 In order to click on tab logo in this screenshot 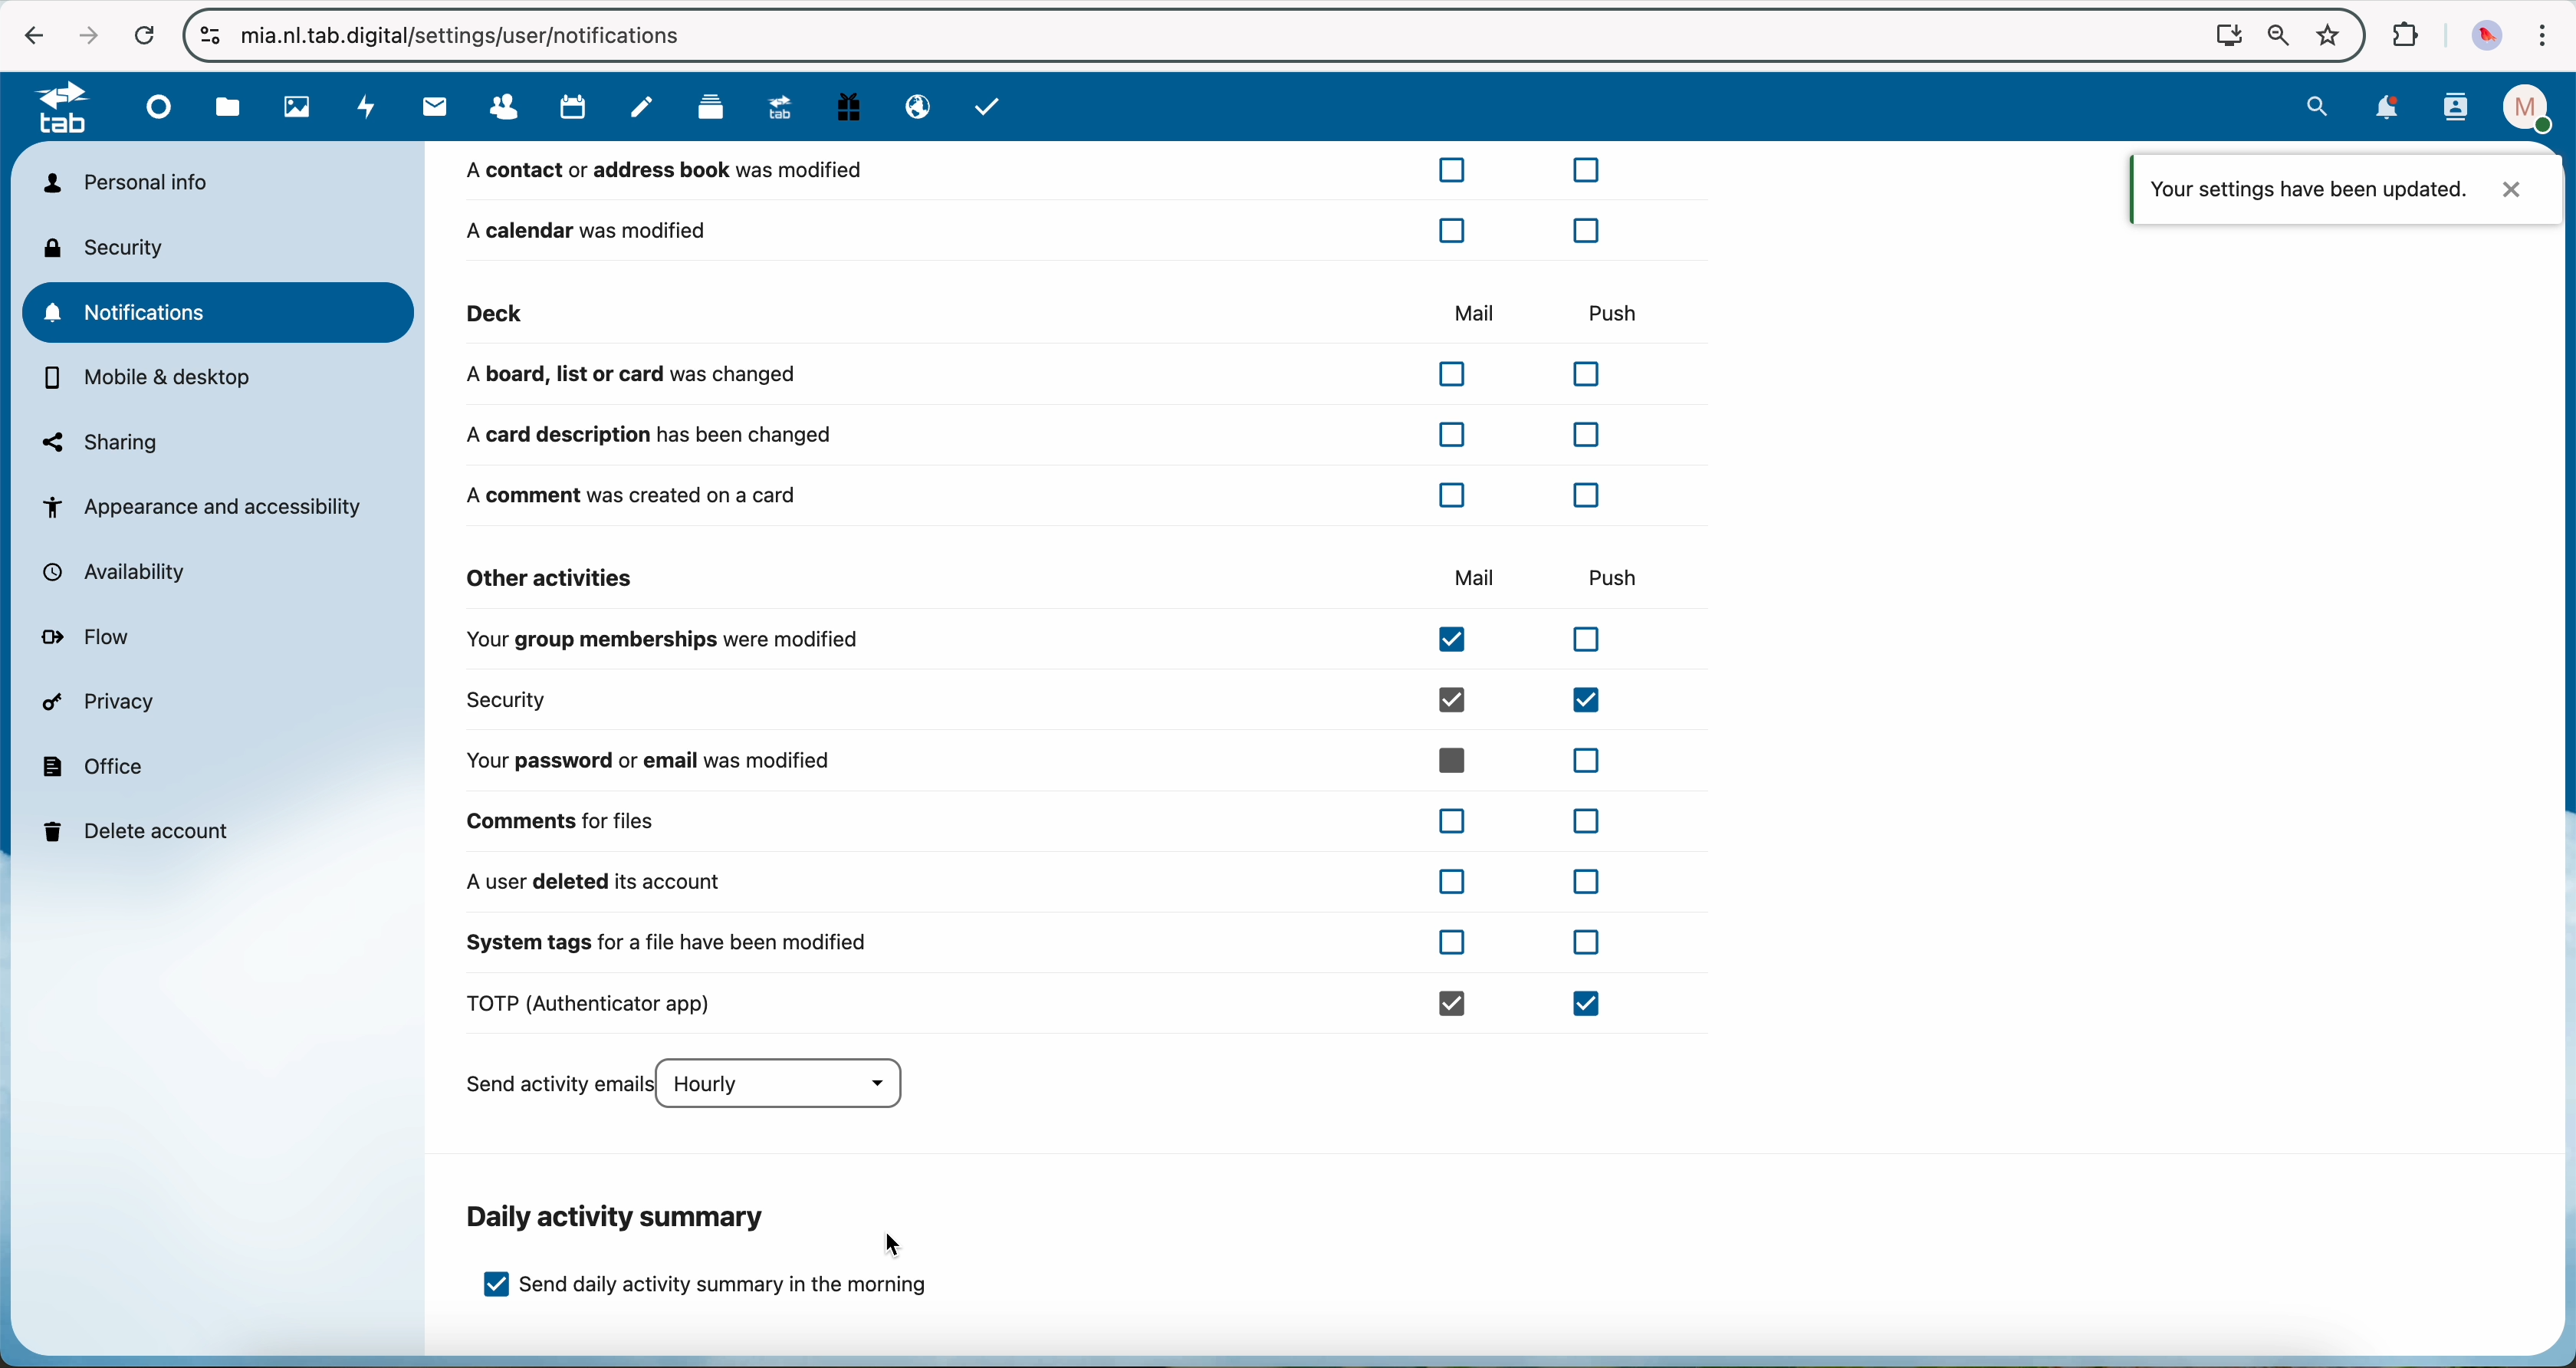, I will do `click(53, 110)`.